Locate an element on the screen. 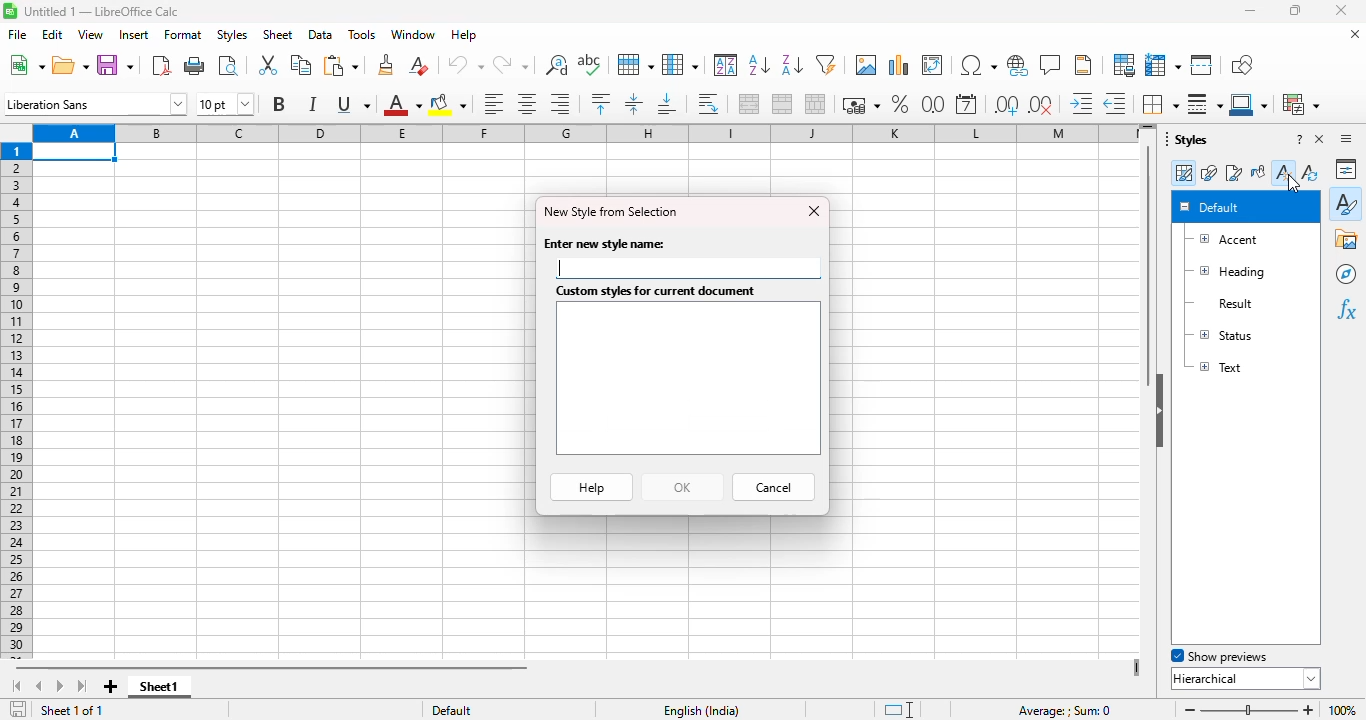  clear direct formatting is located at coordinates (418, 64).